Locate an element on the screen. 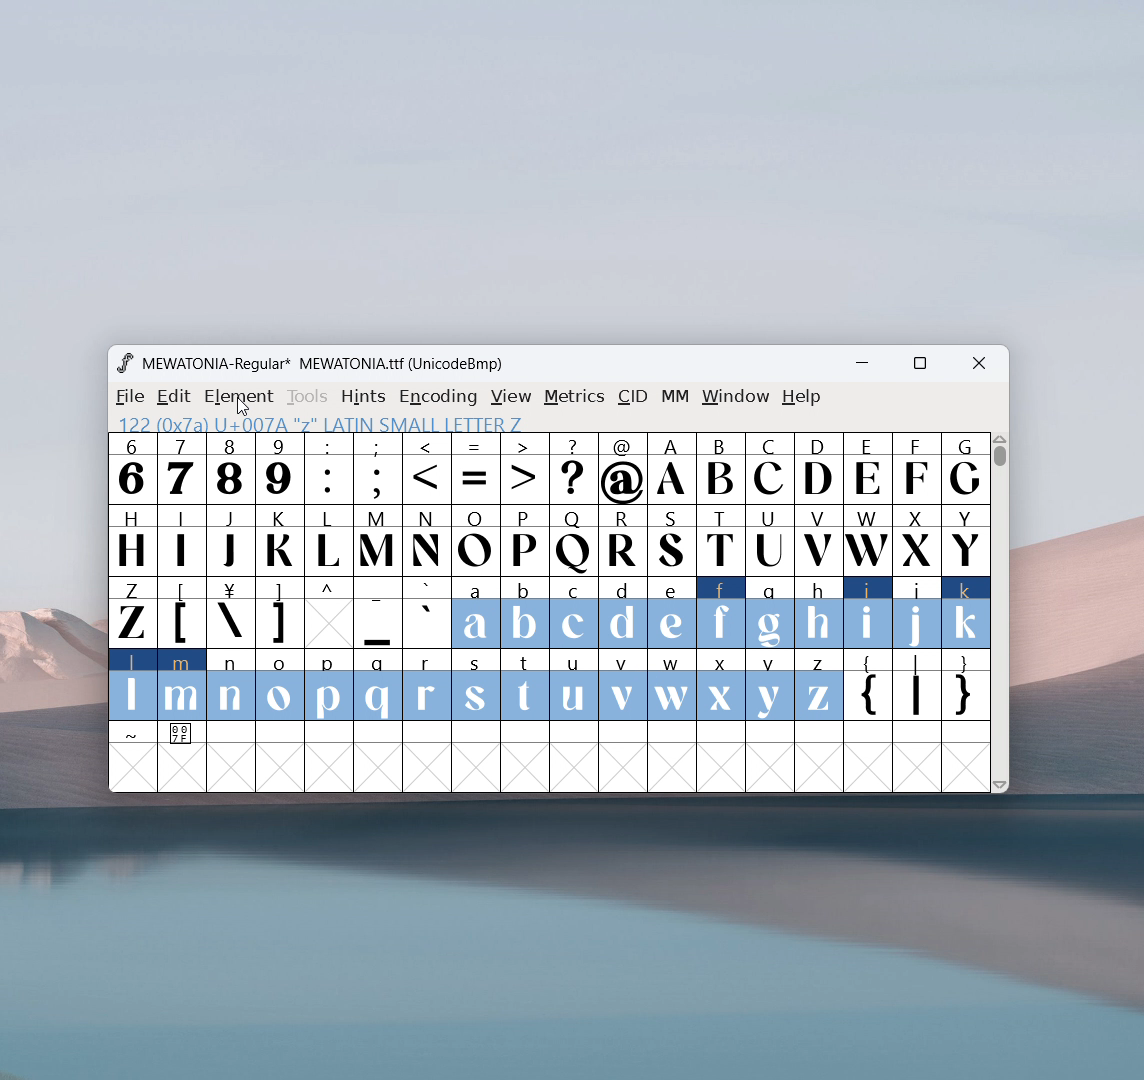 The image size is (1144, 1080). k is located at coordinates (967, 613).